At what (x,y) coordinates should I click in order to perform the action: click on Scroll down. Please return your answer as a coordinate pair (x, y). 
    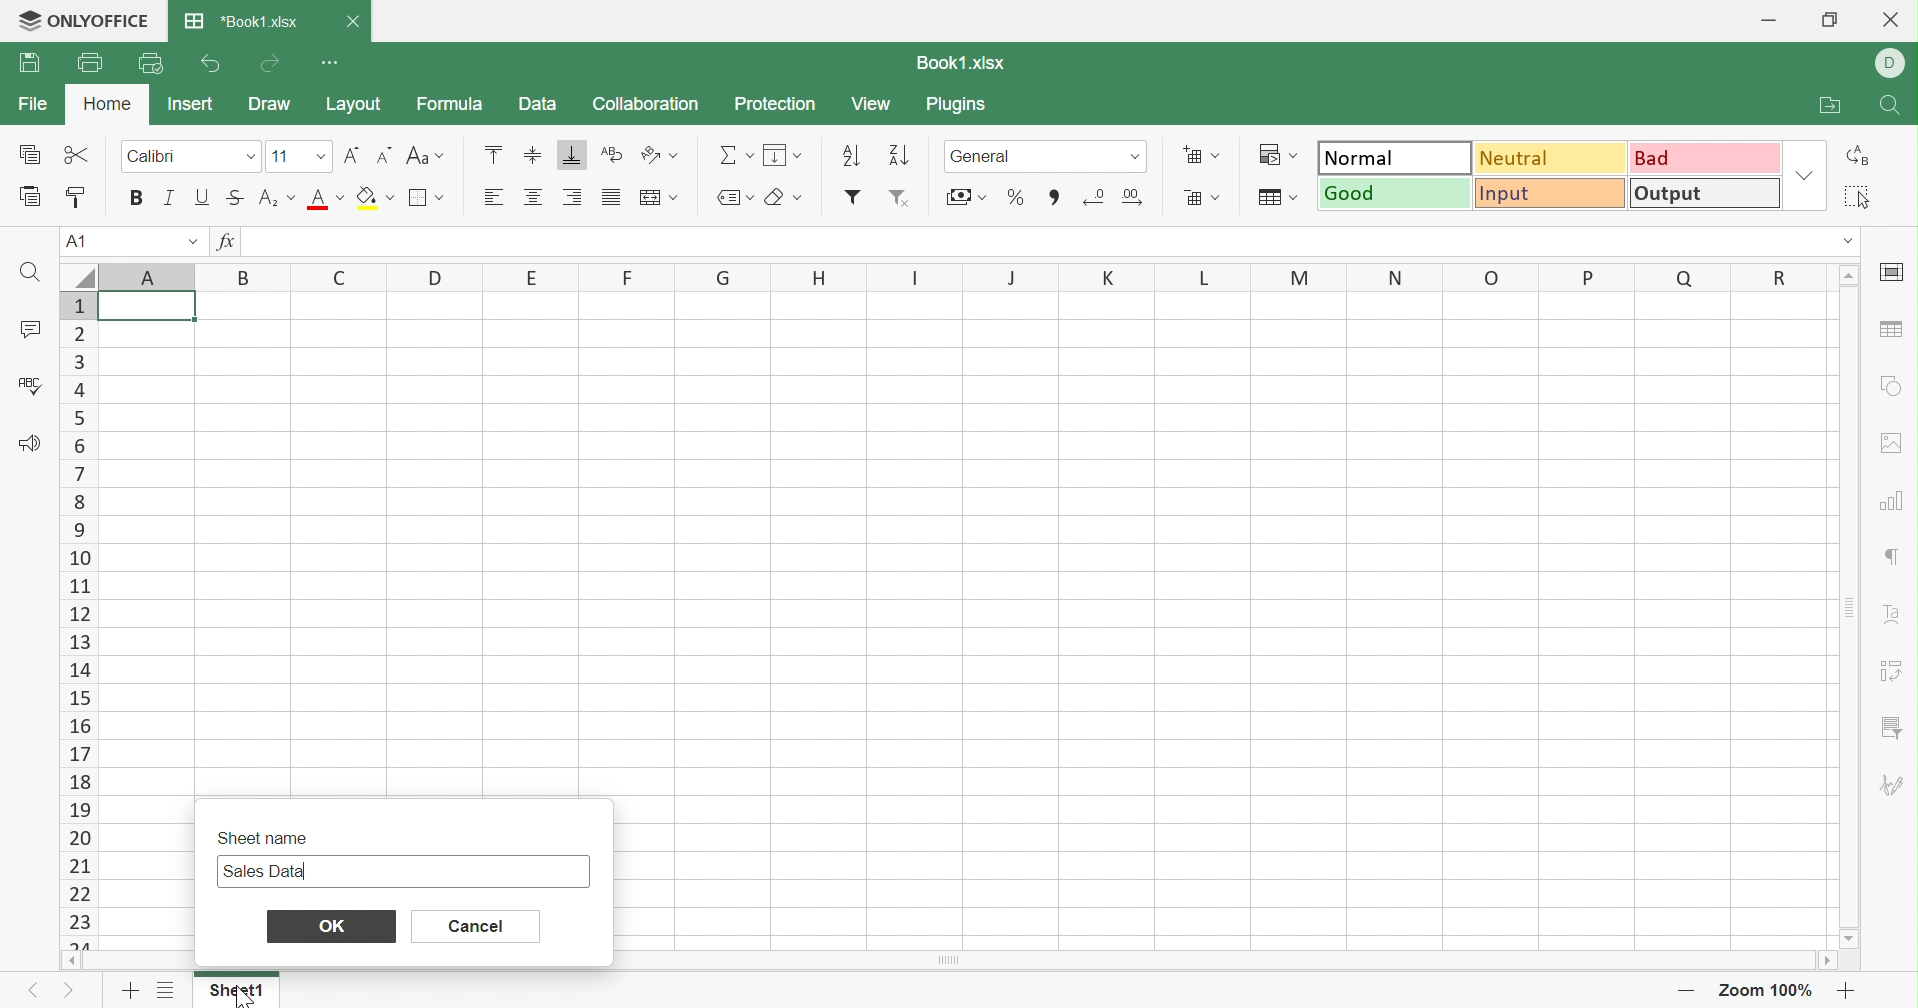
    Looking at the image, I should click on (1852, 940).